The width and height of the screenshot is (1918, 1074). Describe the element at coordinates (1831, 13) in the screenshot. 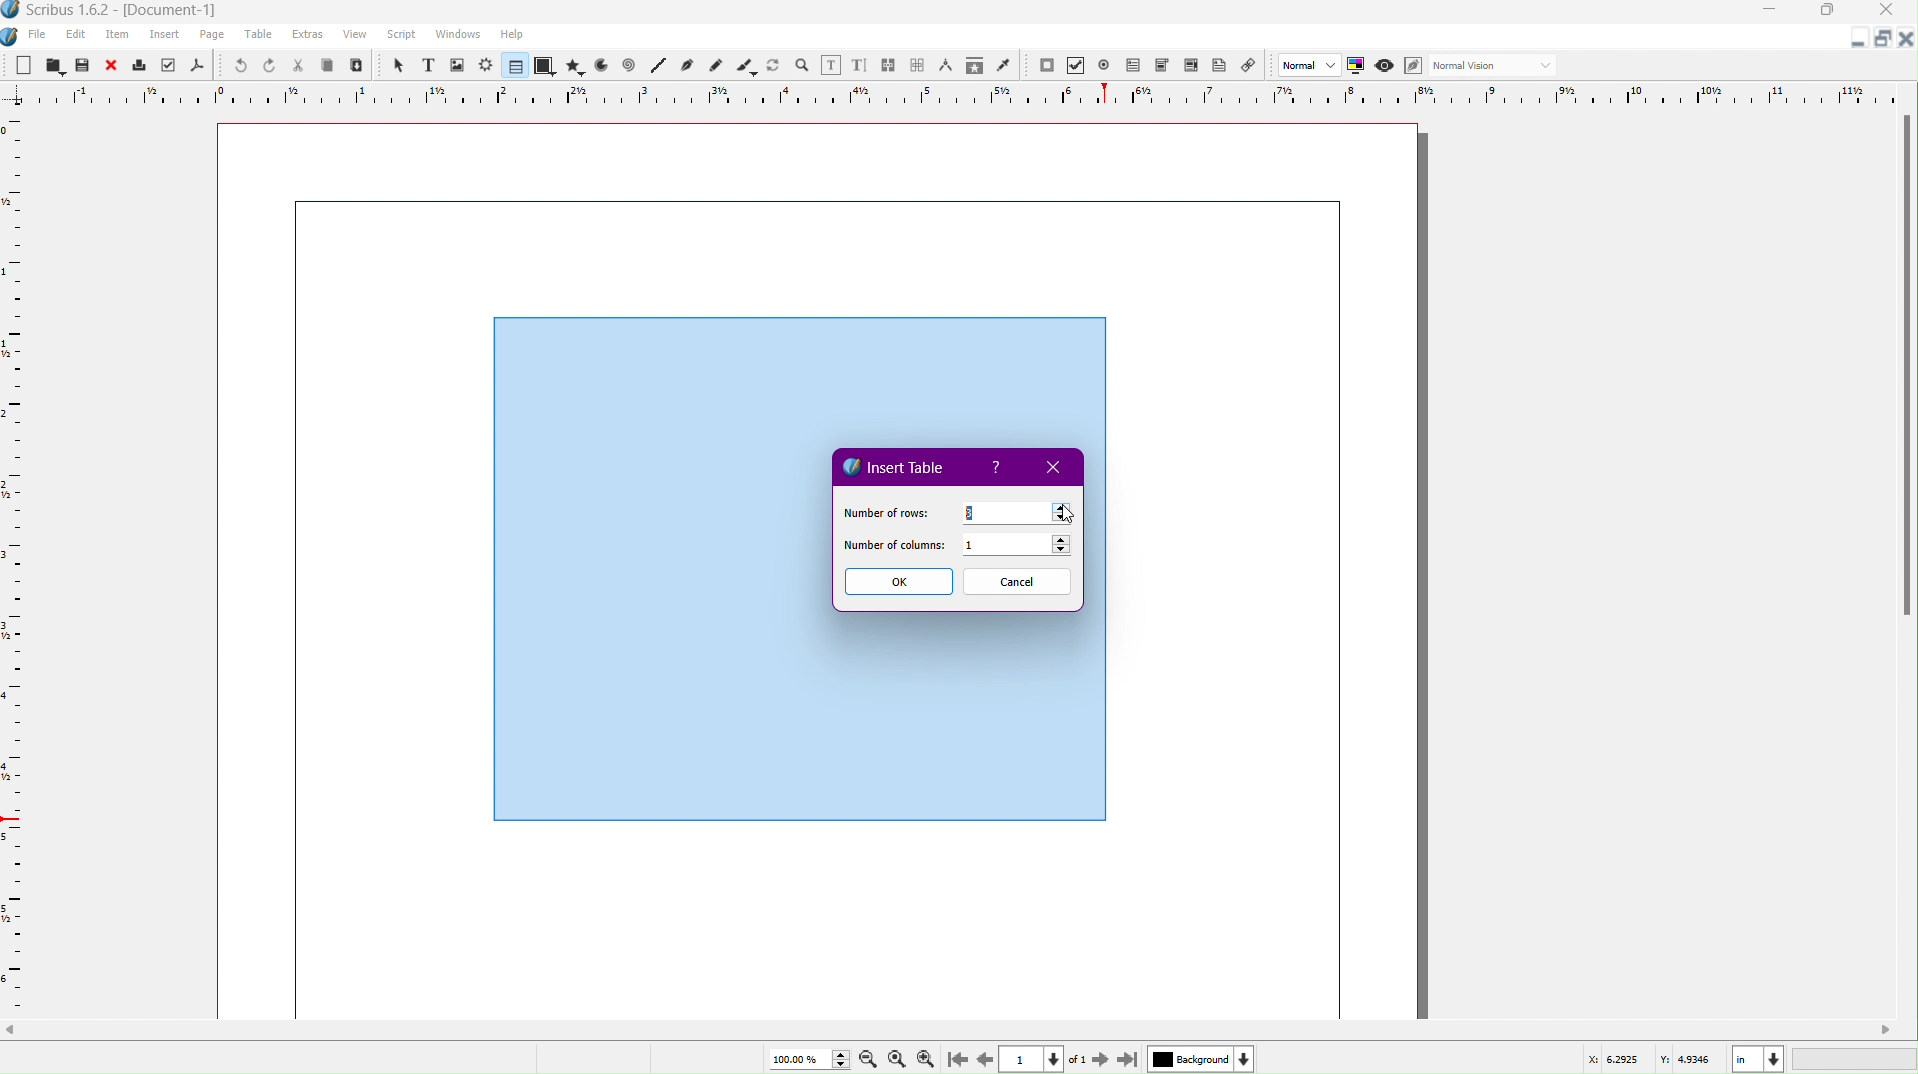

I see `Maximize` at that location.